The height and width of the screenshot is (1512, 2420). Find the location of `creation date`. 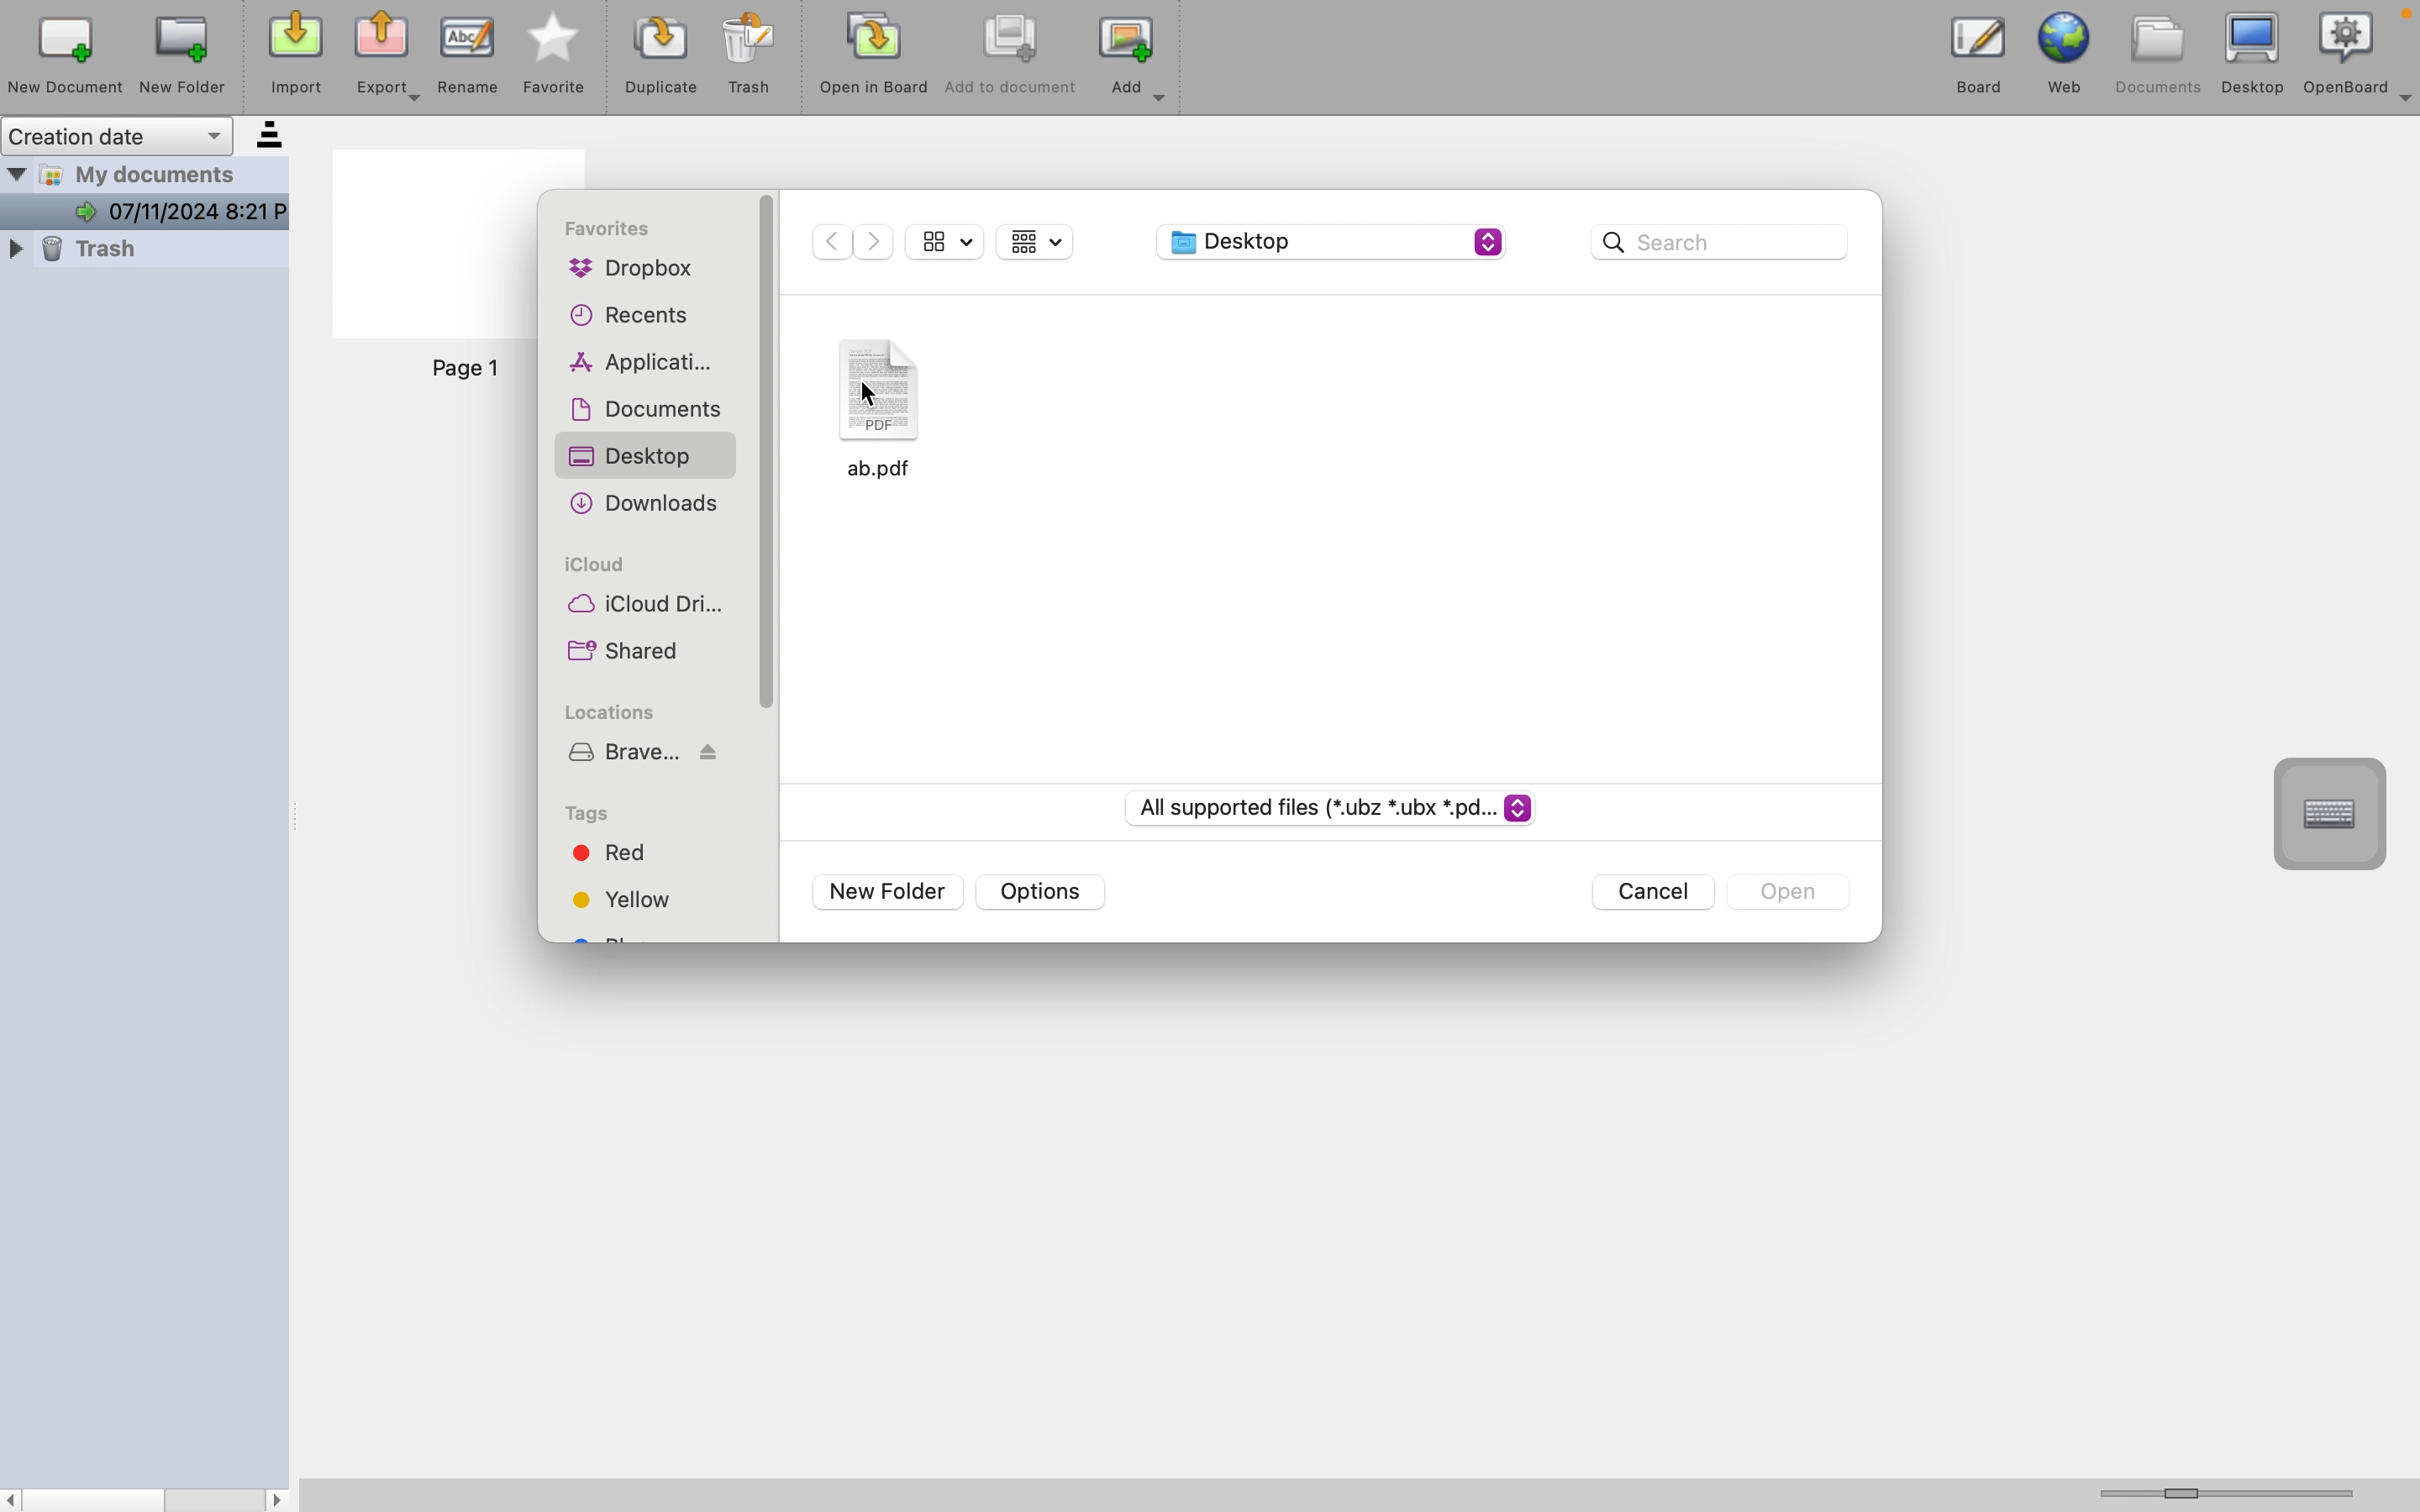

creation date is located at coordinates (146, 131).